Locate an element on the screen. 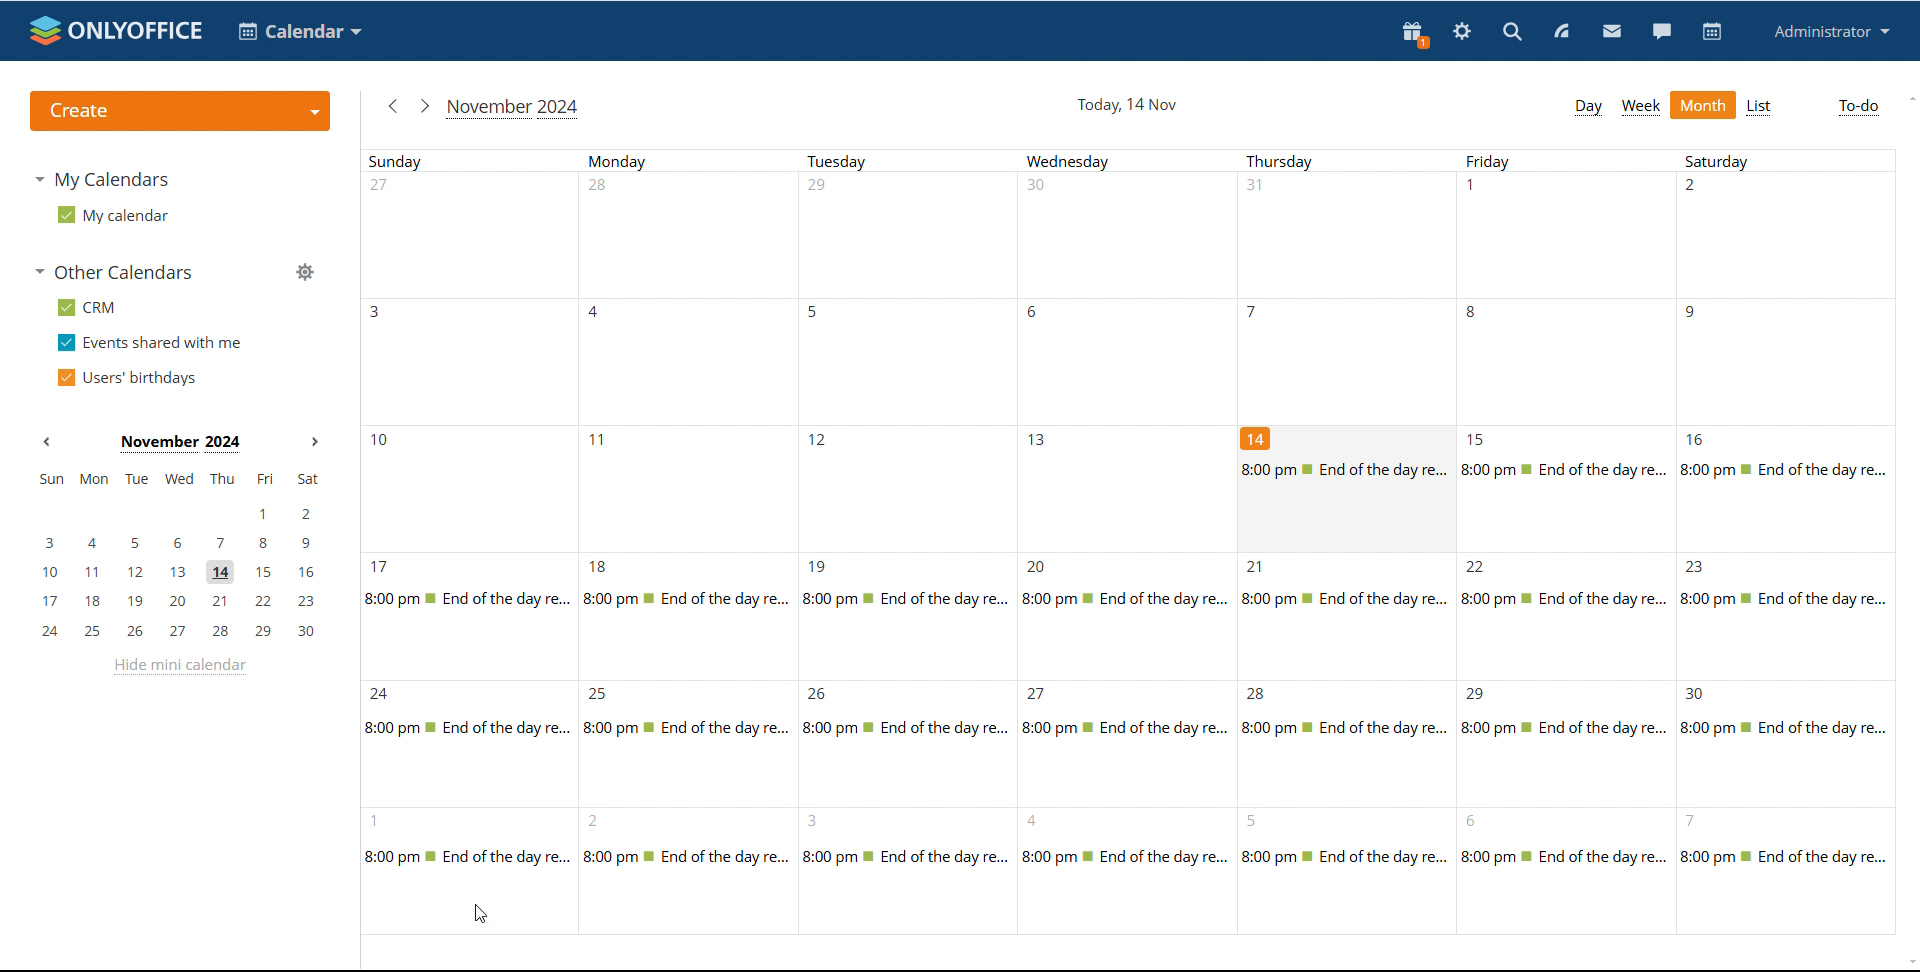 Image resolution: width=1920 pixels, height=972 pixels. 14 is located at coordinates (1262, 438).